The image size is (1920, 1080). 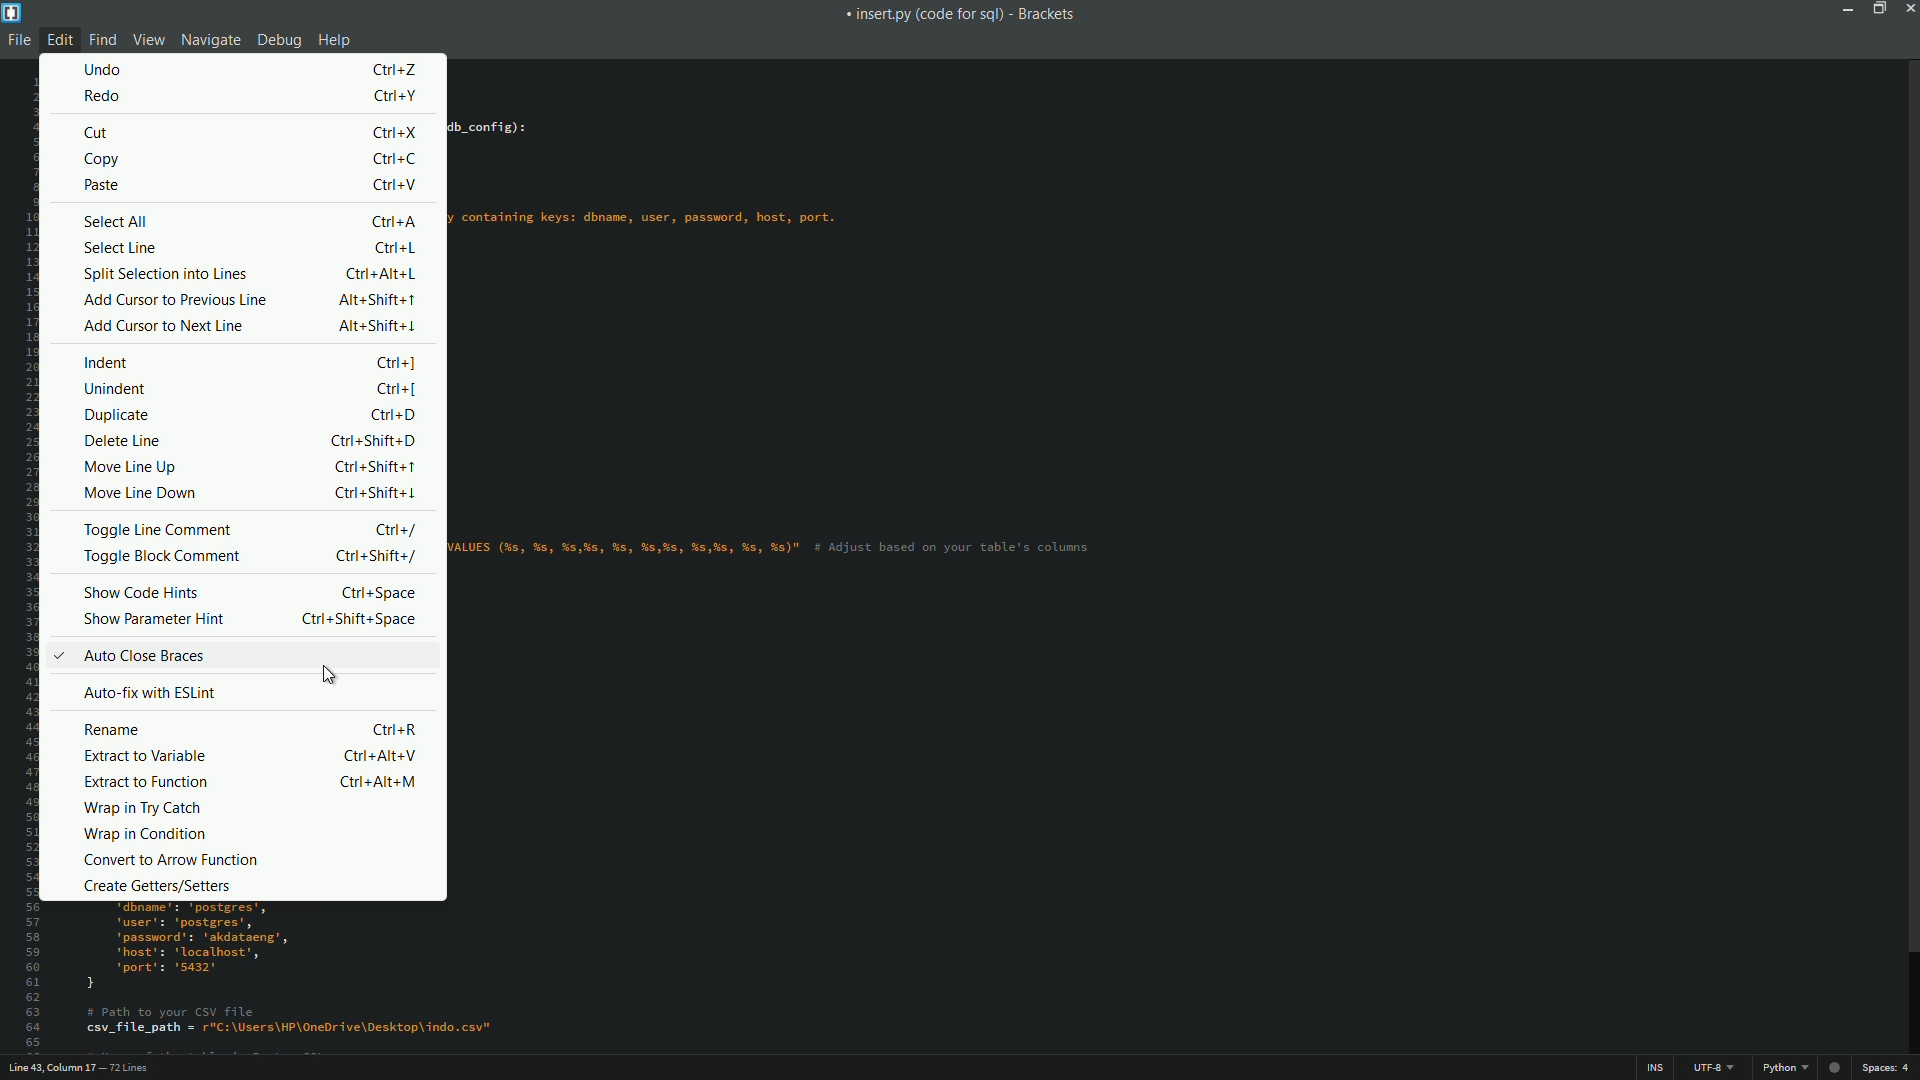 I want to click on select line, so click(x=117, y=248).